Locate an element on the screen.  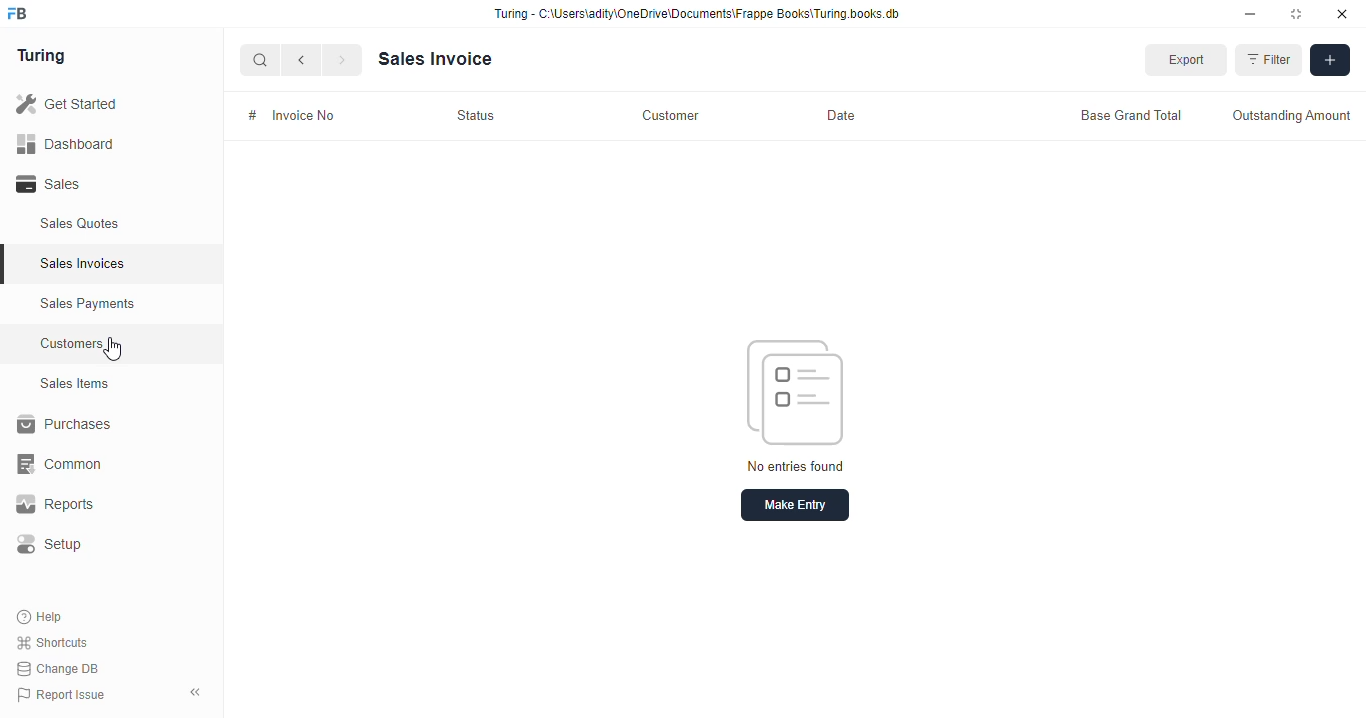
Sales Items. is located at coordinates (111, 384).